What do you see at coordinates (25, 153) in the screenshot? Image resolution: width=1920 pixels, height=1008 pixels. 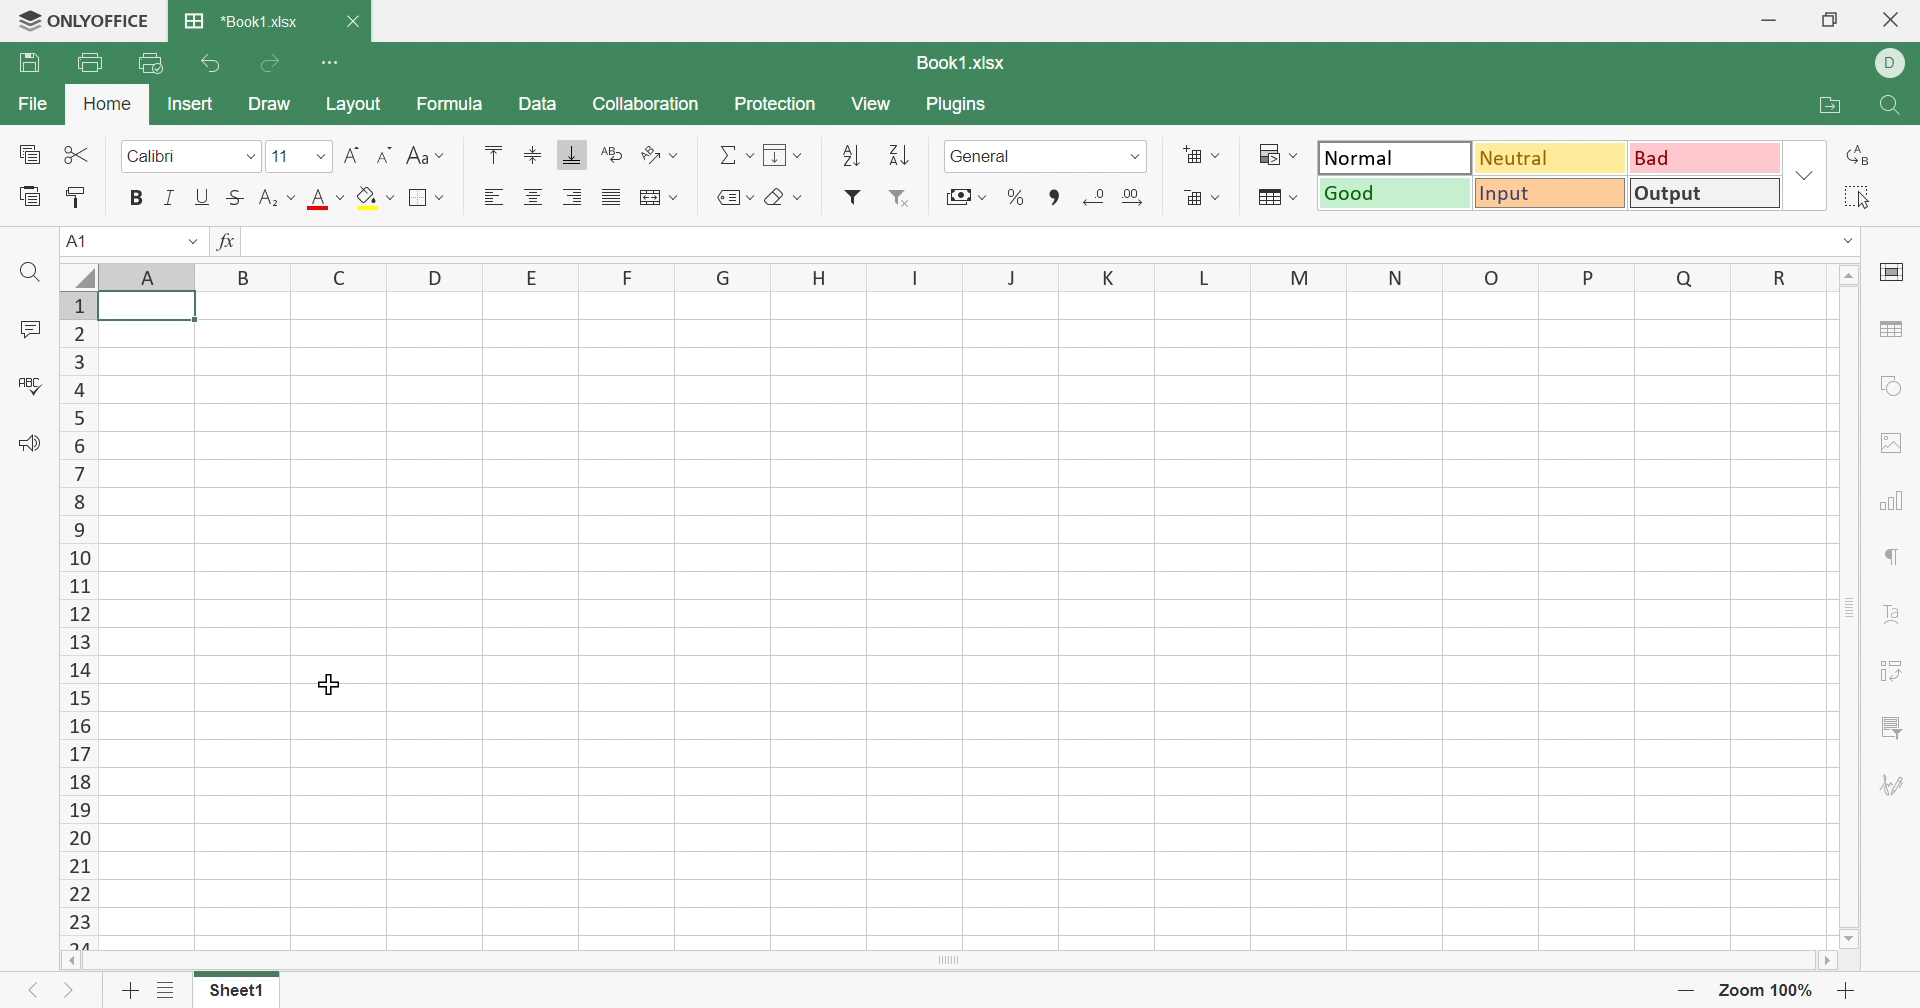 I see `Copy` at bounding box center [25, 153].